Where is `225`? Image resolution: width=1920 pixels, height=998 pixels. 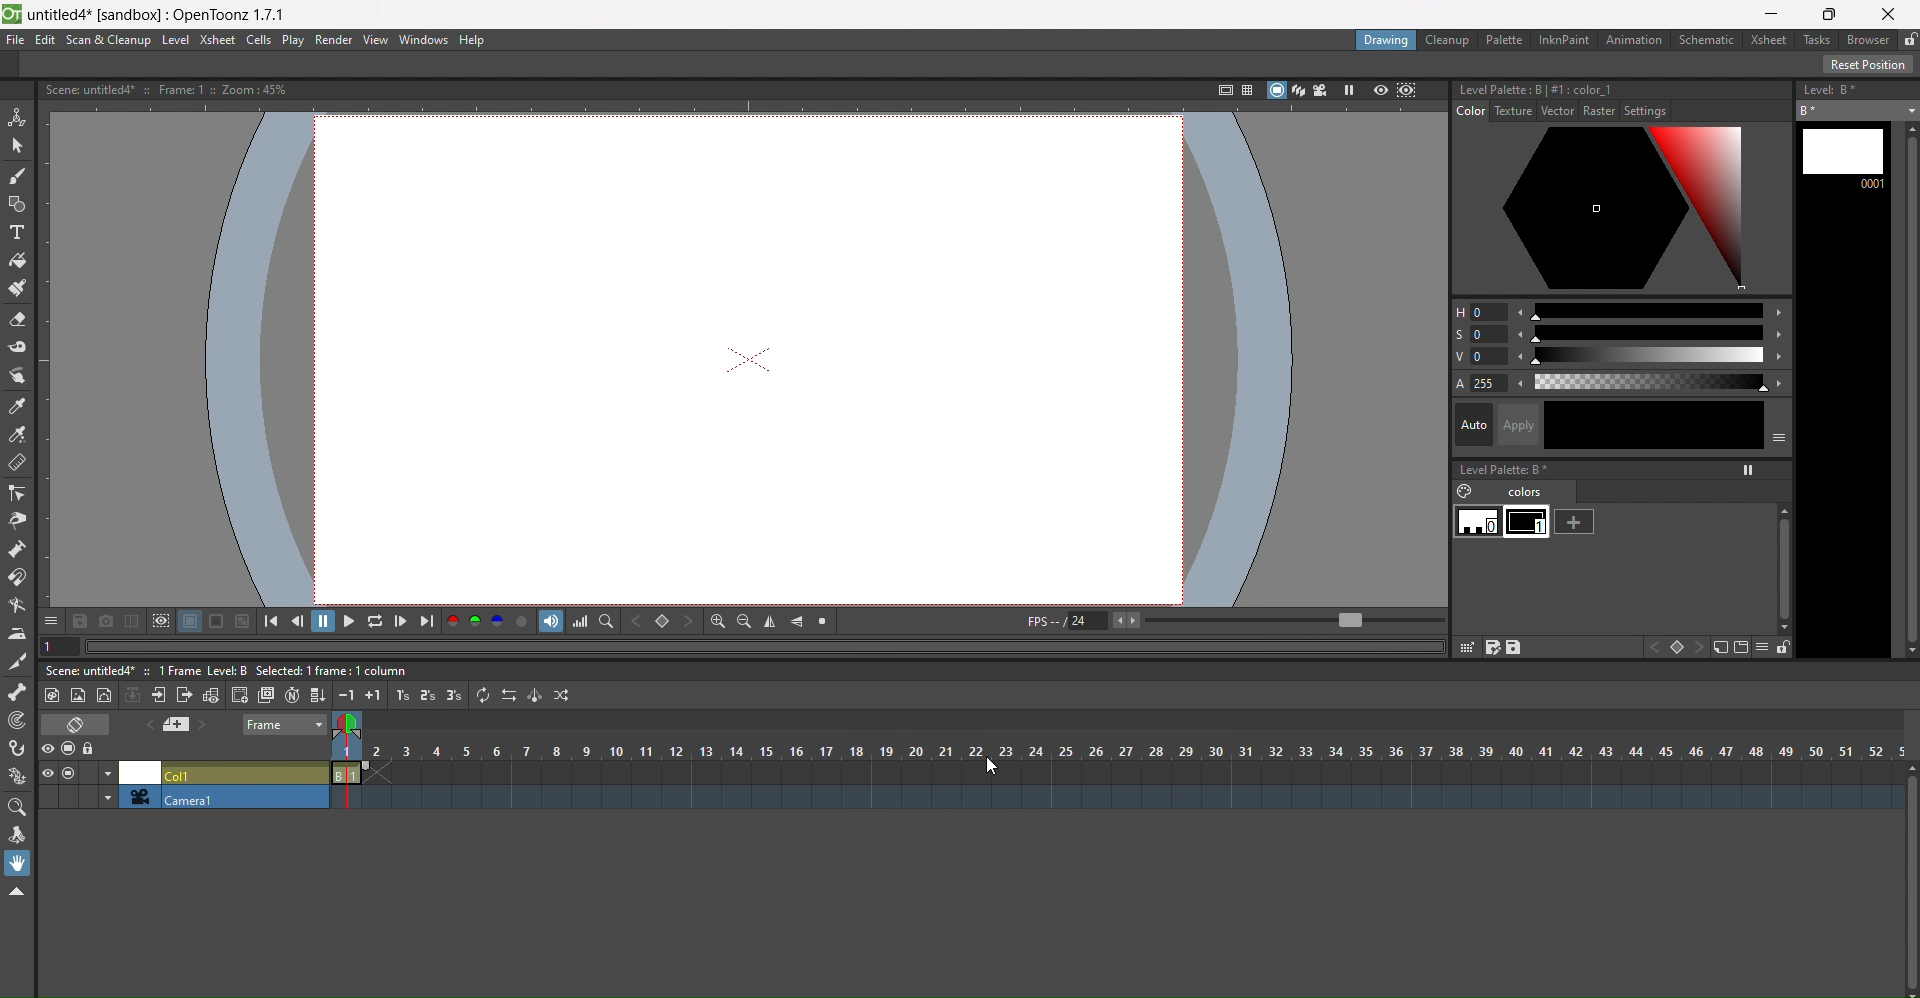 225 is located at coordinates (1491, 382).